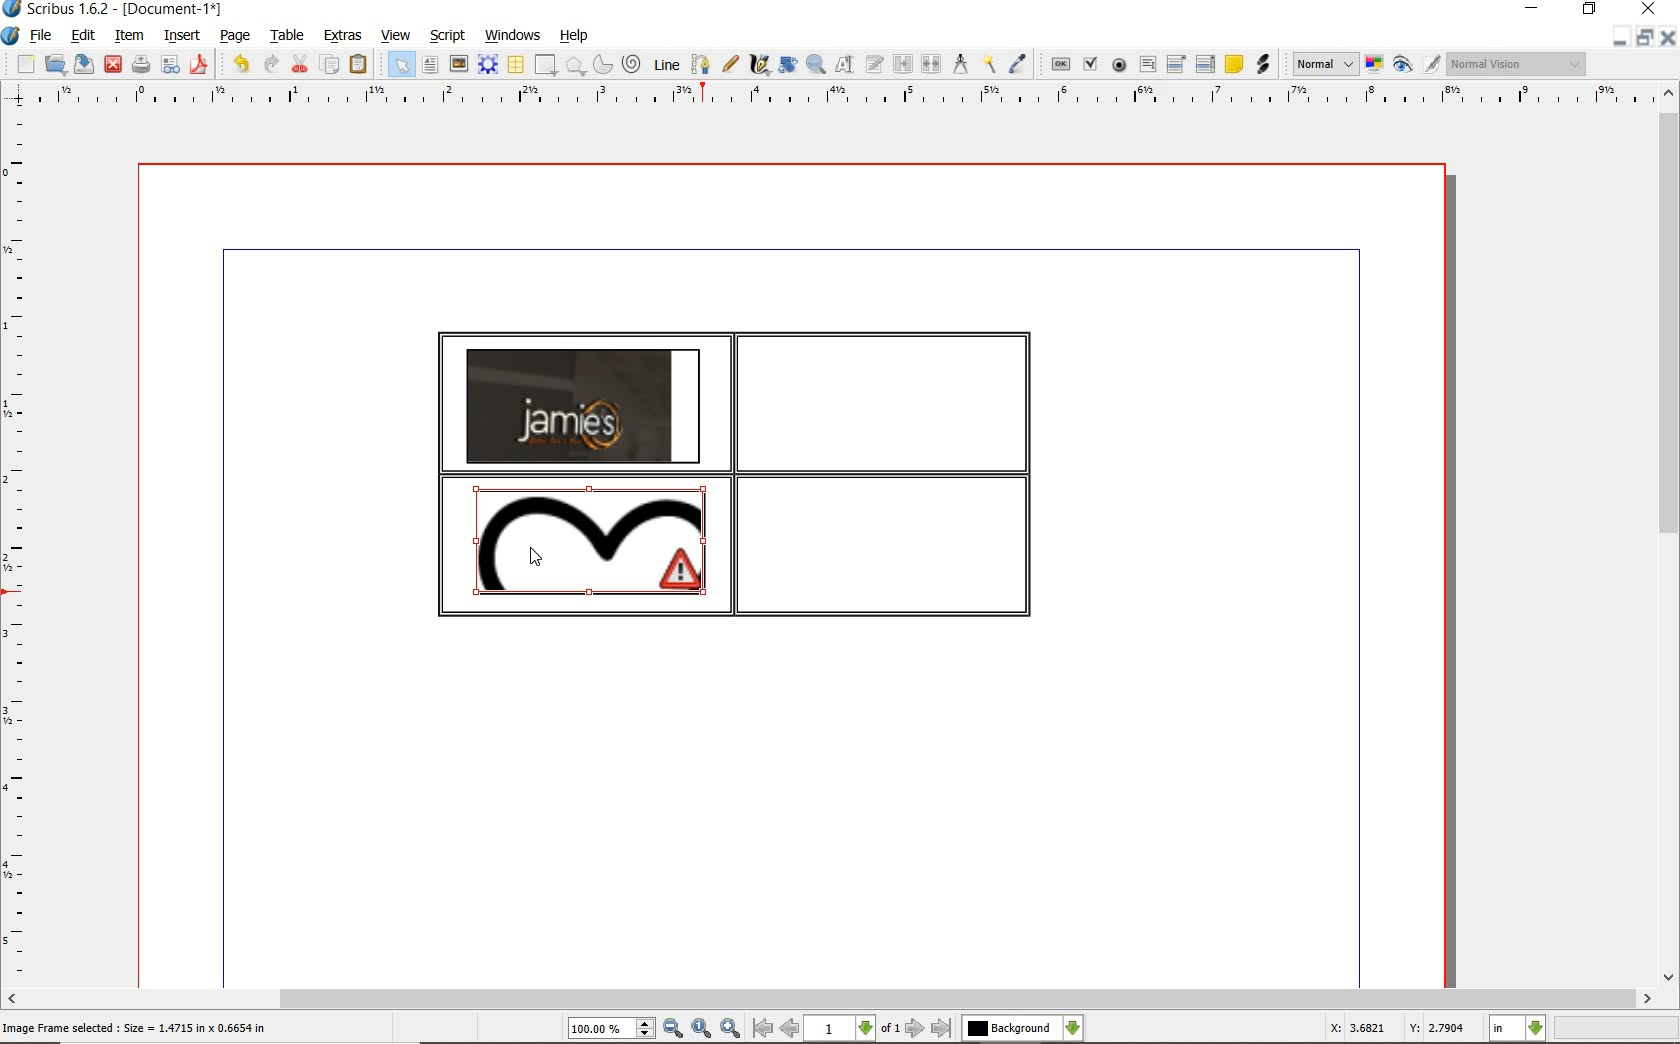  Describe the element at coordinates (19, 547) in the screenshot. I see `ruler` at that location.